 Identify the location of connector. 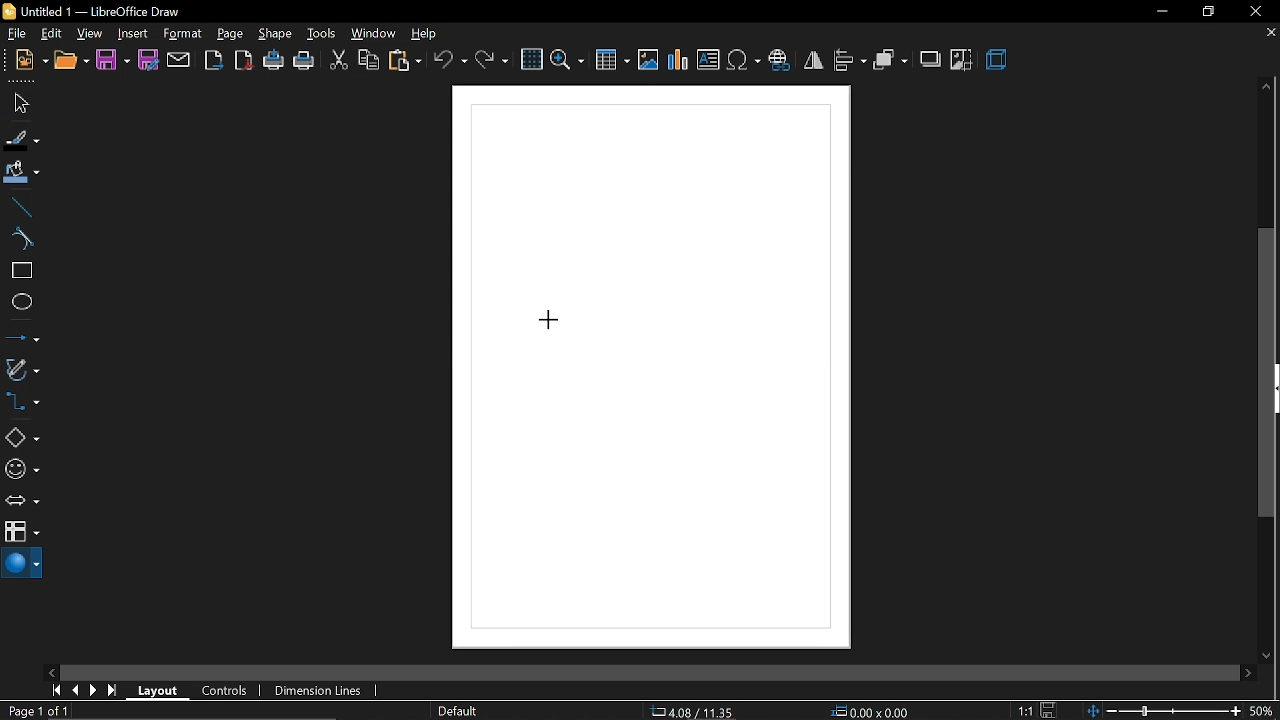
(26, 400).